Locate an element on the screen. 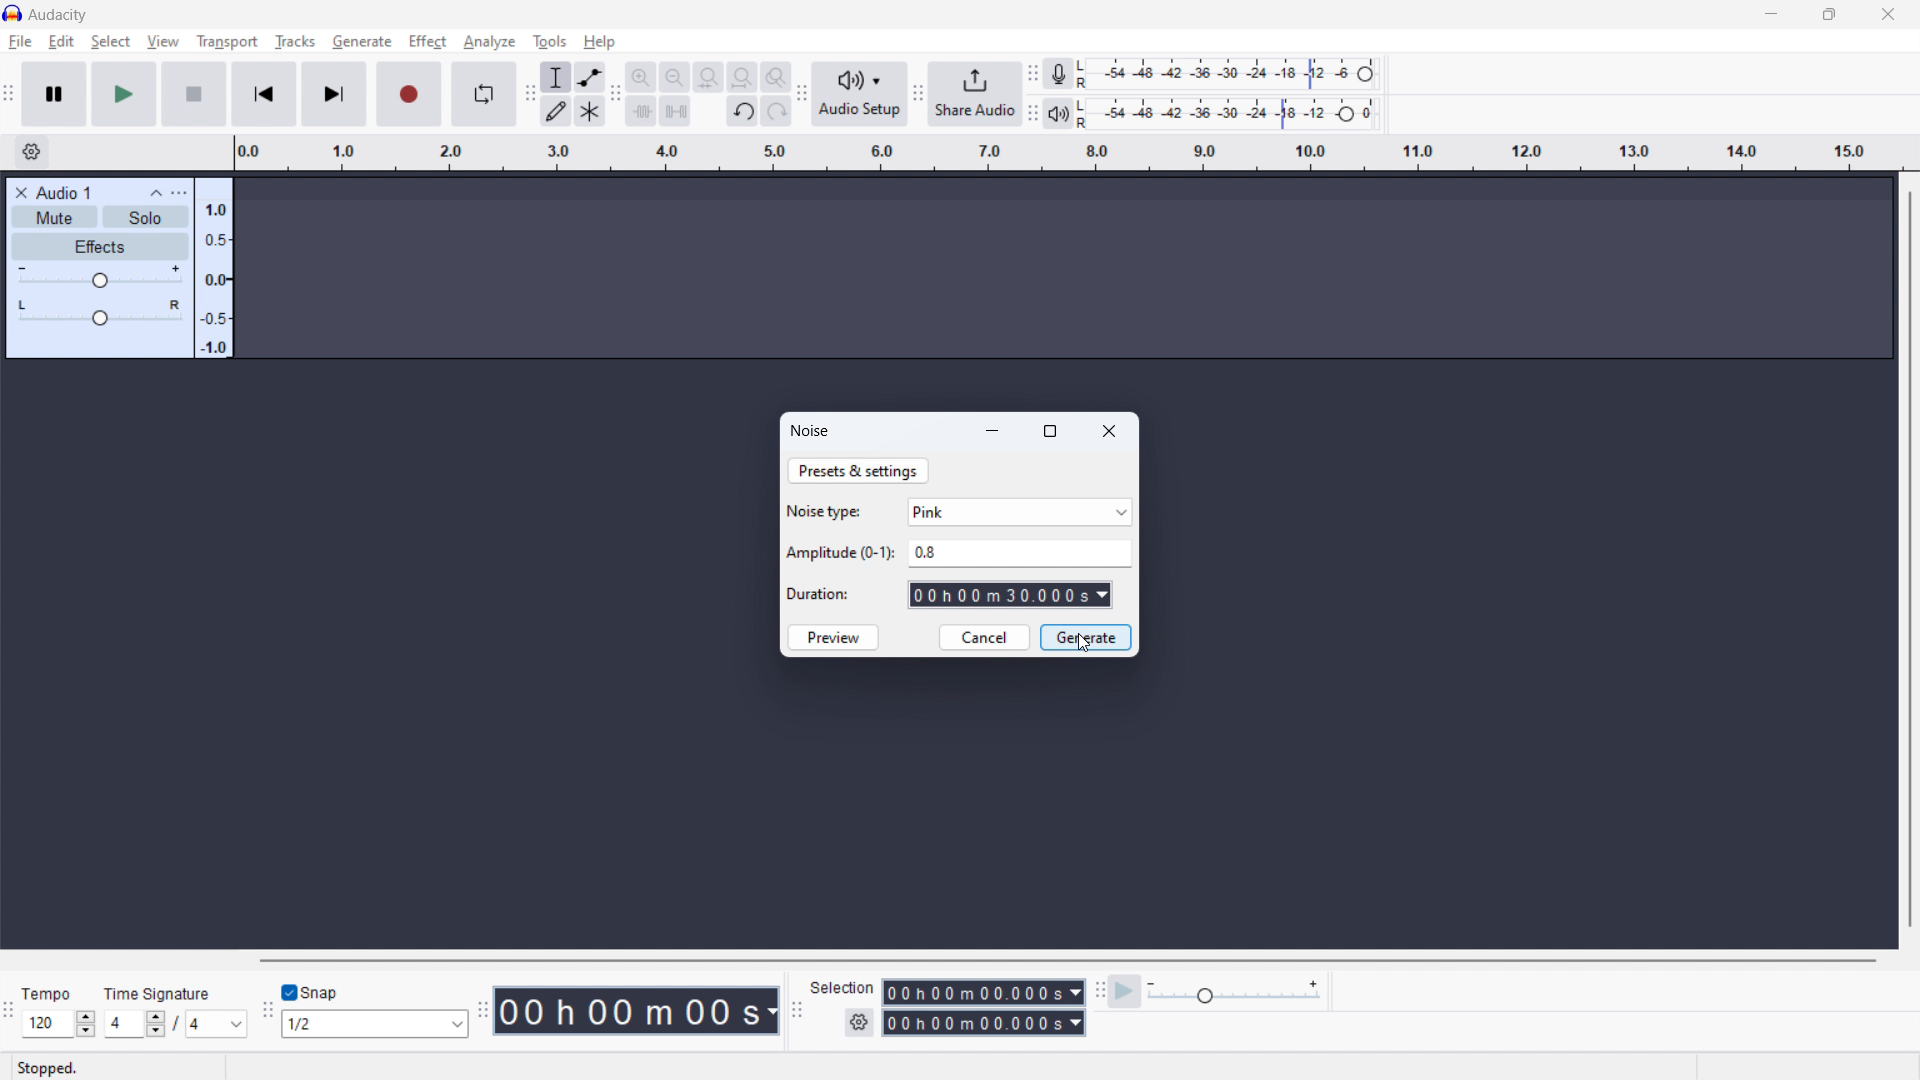  record is located at coordinates (408, 95).